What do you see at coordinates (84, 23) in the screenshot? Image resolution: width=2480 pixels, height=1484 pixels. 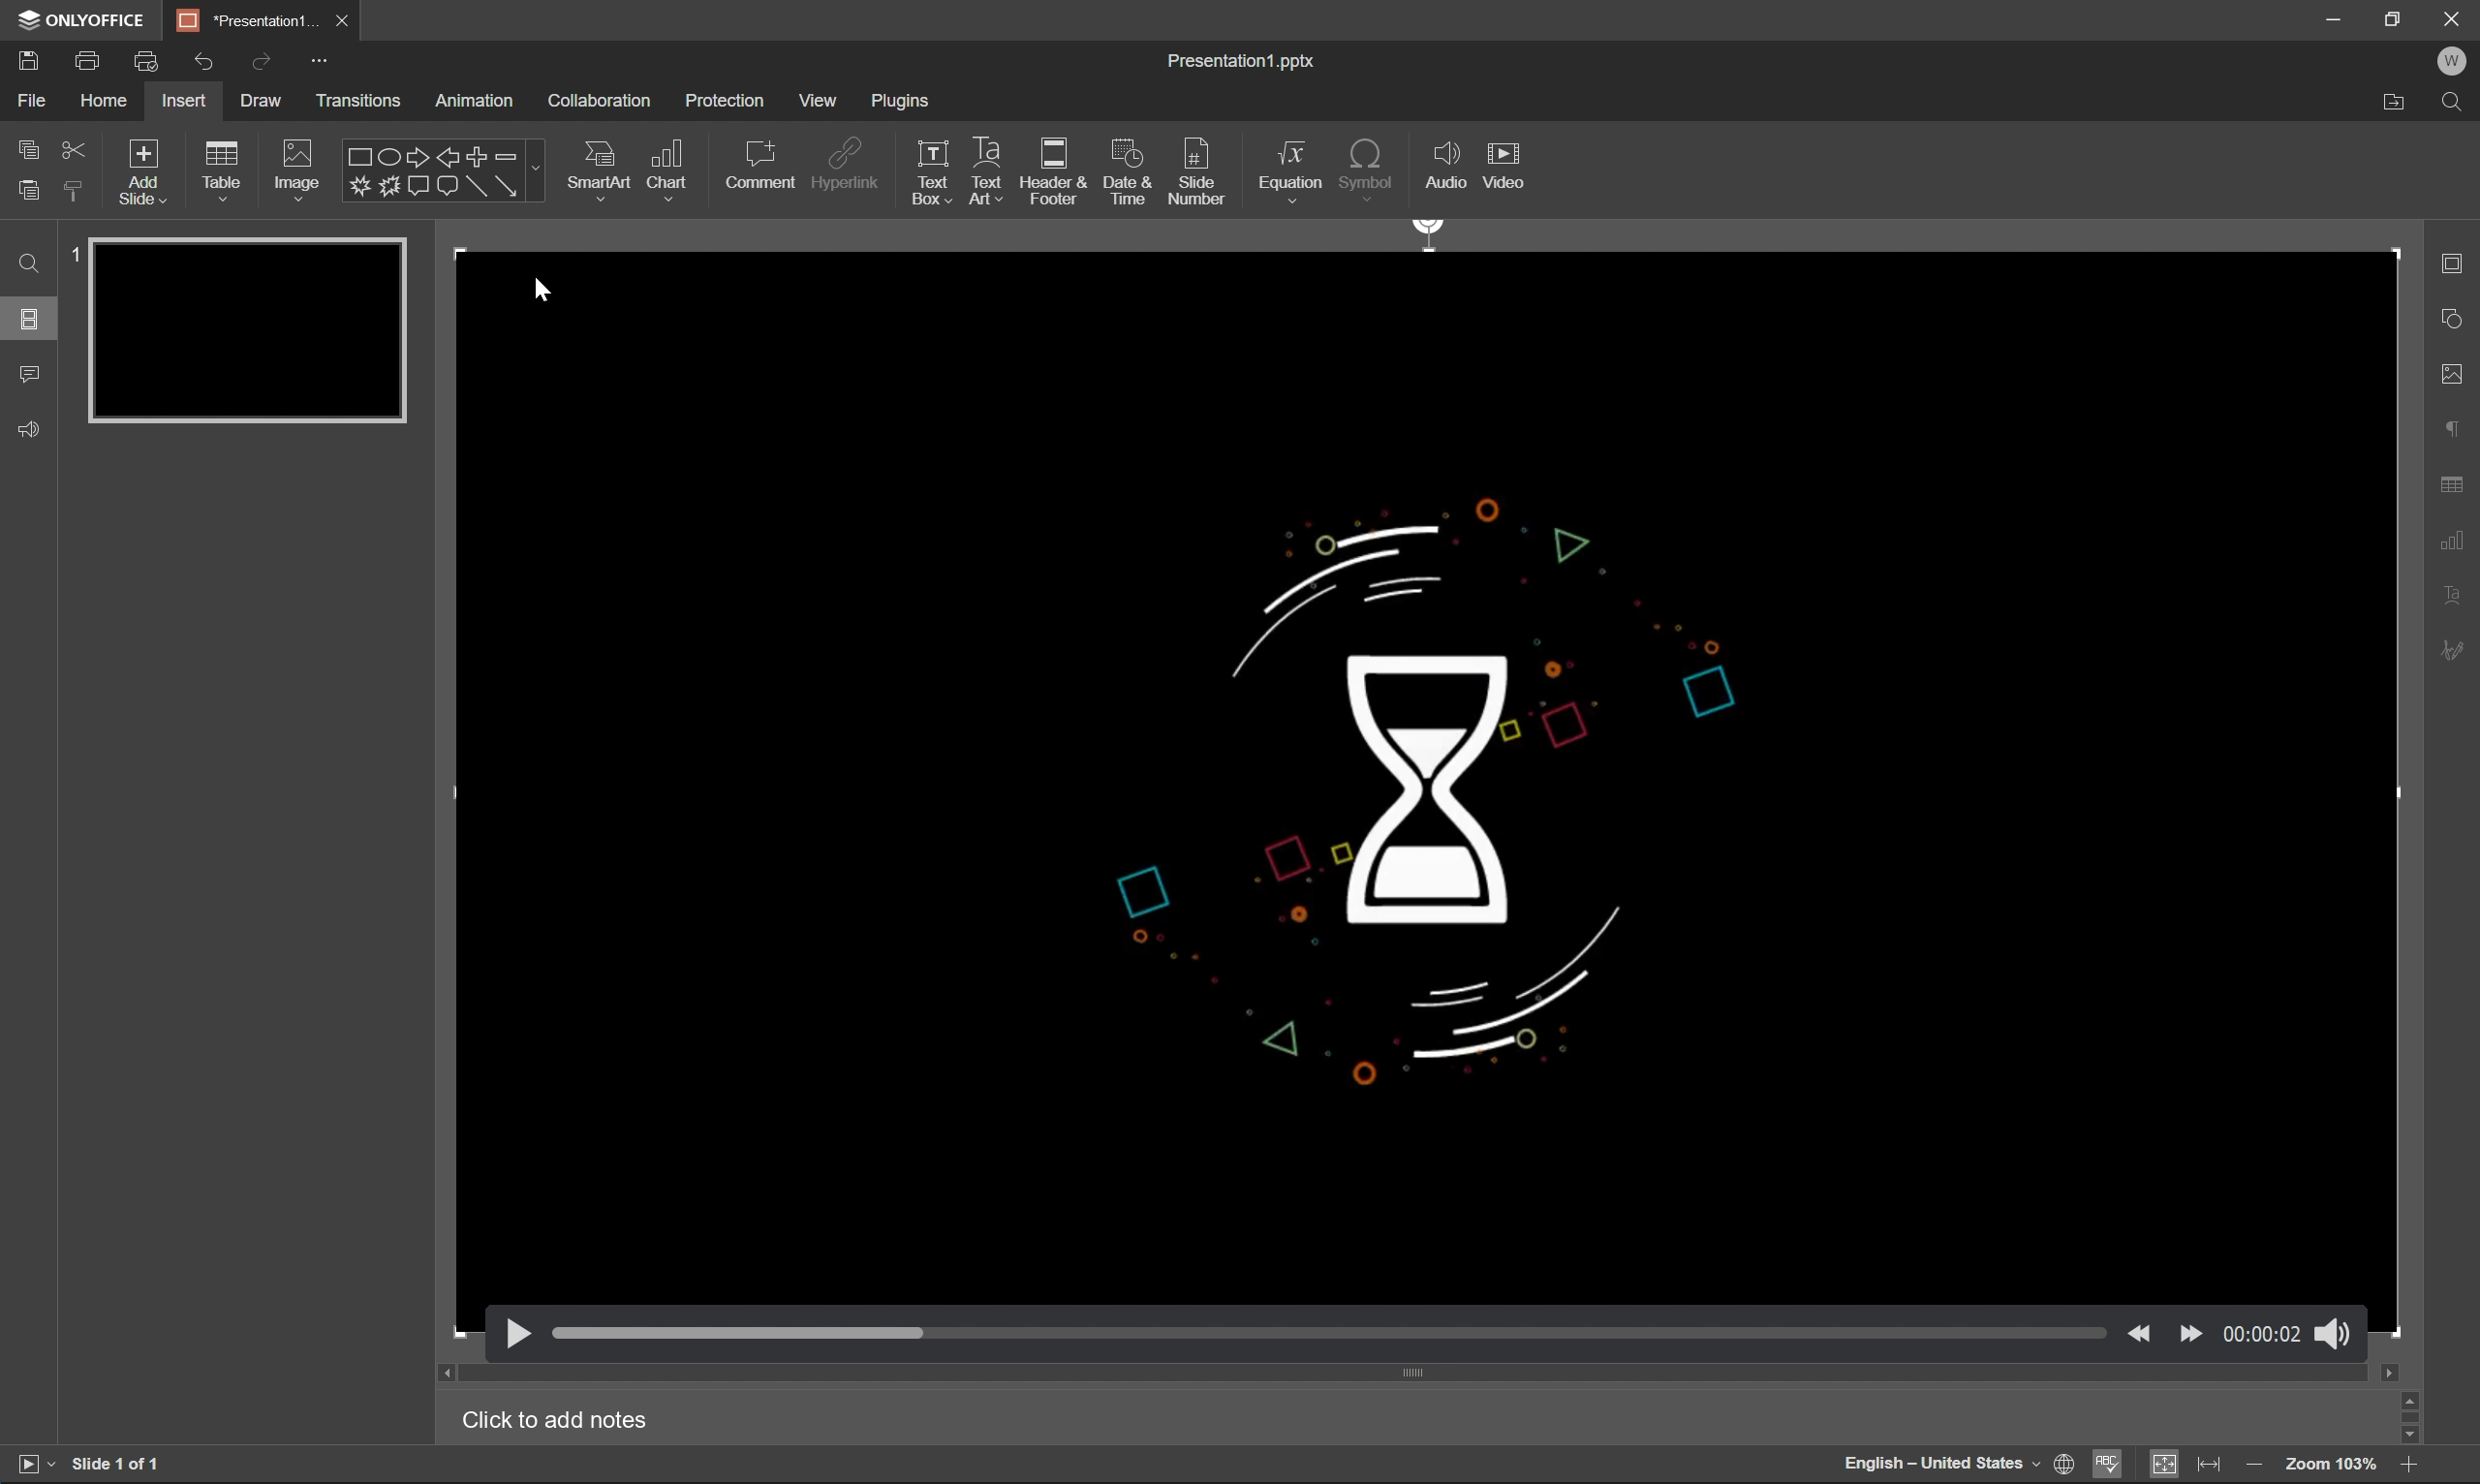 I see `ONLYOFFICE` at bounding box center [84, 23].